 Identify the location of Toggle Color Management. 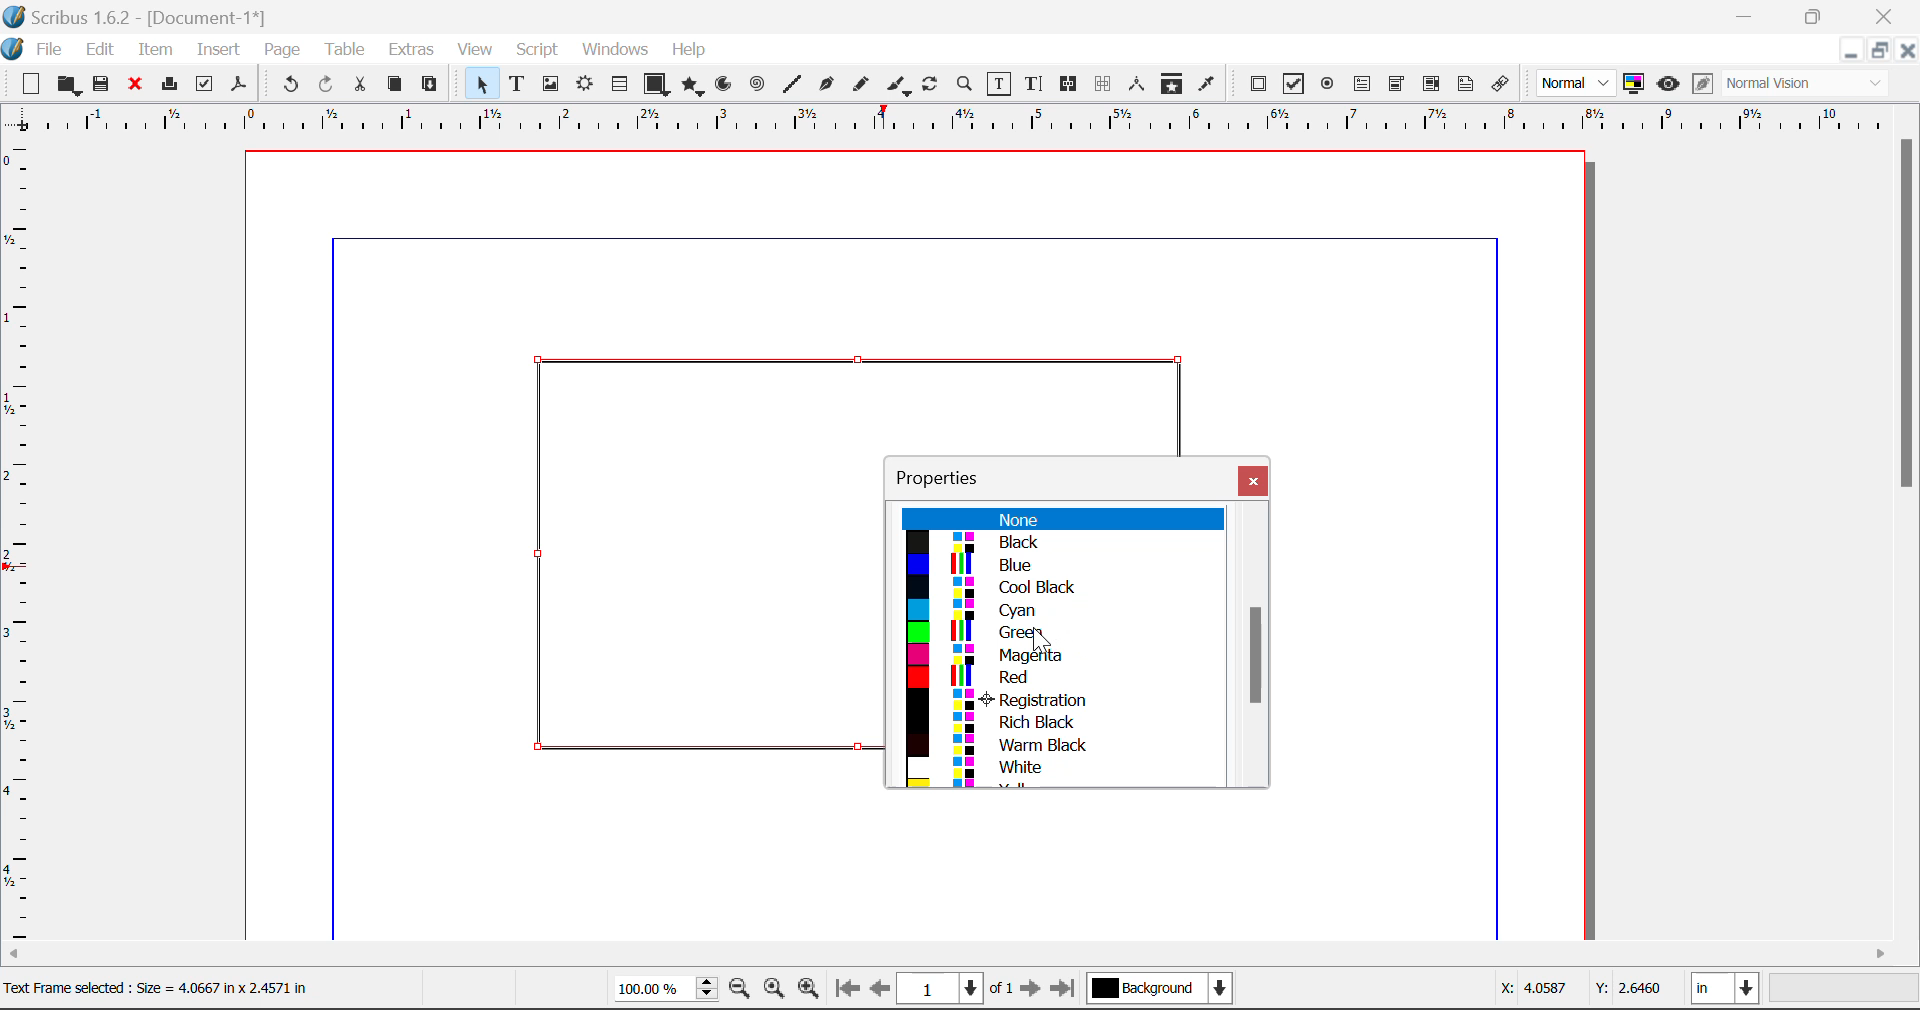
(1636, 85).